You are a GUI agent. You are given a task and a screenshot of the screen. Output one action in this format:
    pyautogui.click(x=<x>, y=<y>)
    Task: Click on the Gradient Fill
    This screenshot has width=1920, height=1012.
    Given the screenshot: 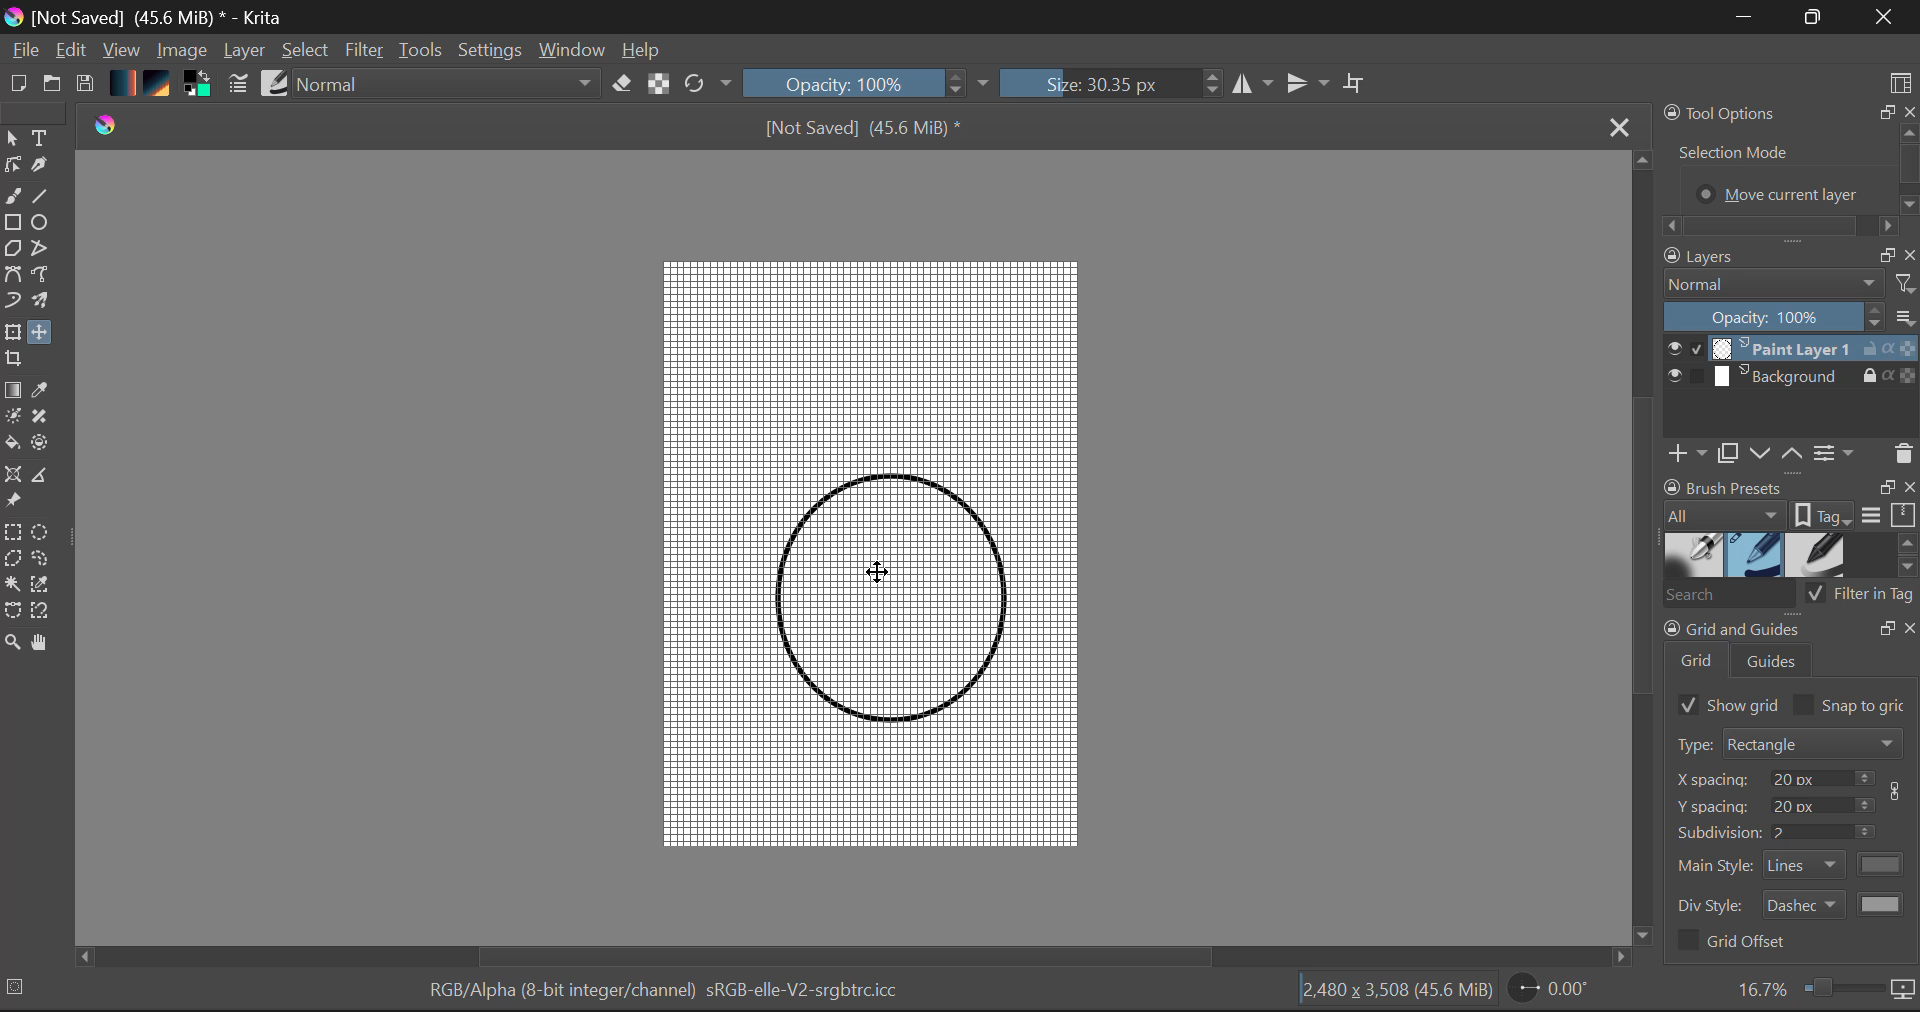 What is the action you would take?
    pyautogui.click(x=13, y=389)
    